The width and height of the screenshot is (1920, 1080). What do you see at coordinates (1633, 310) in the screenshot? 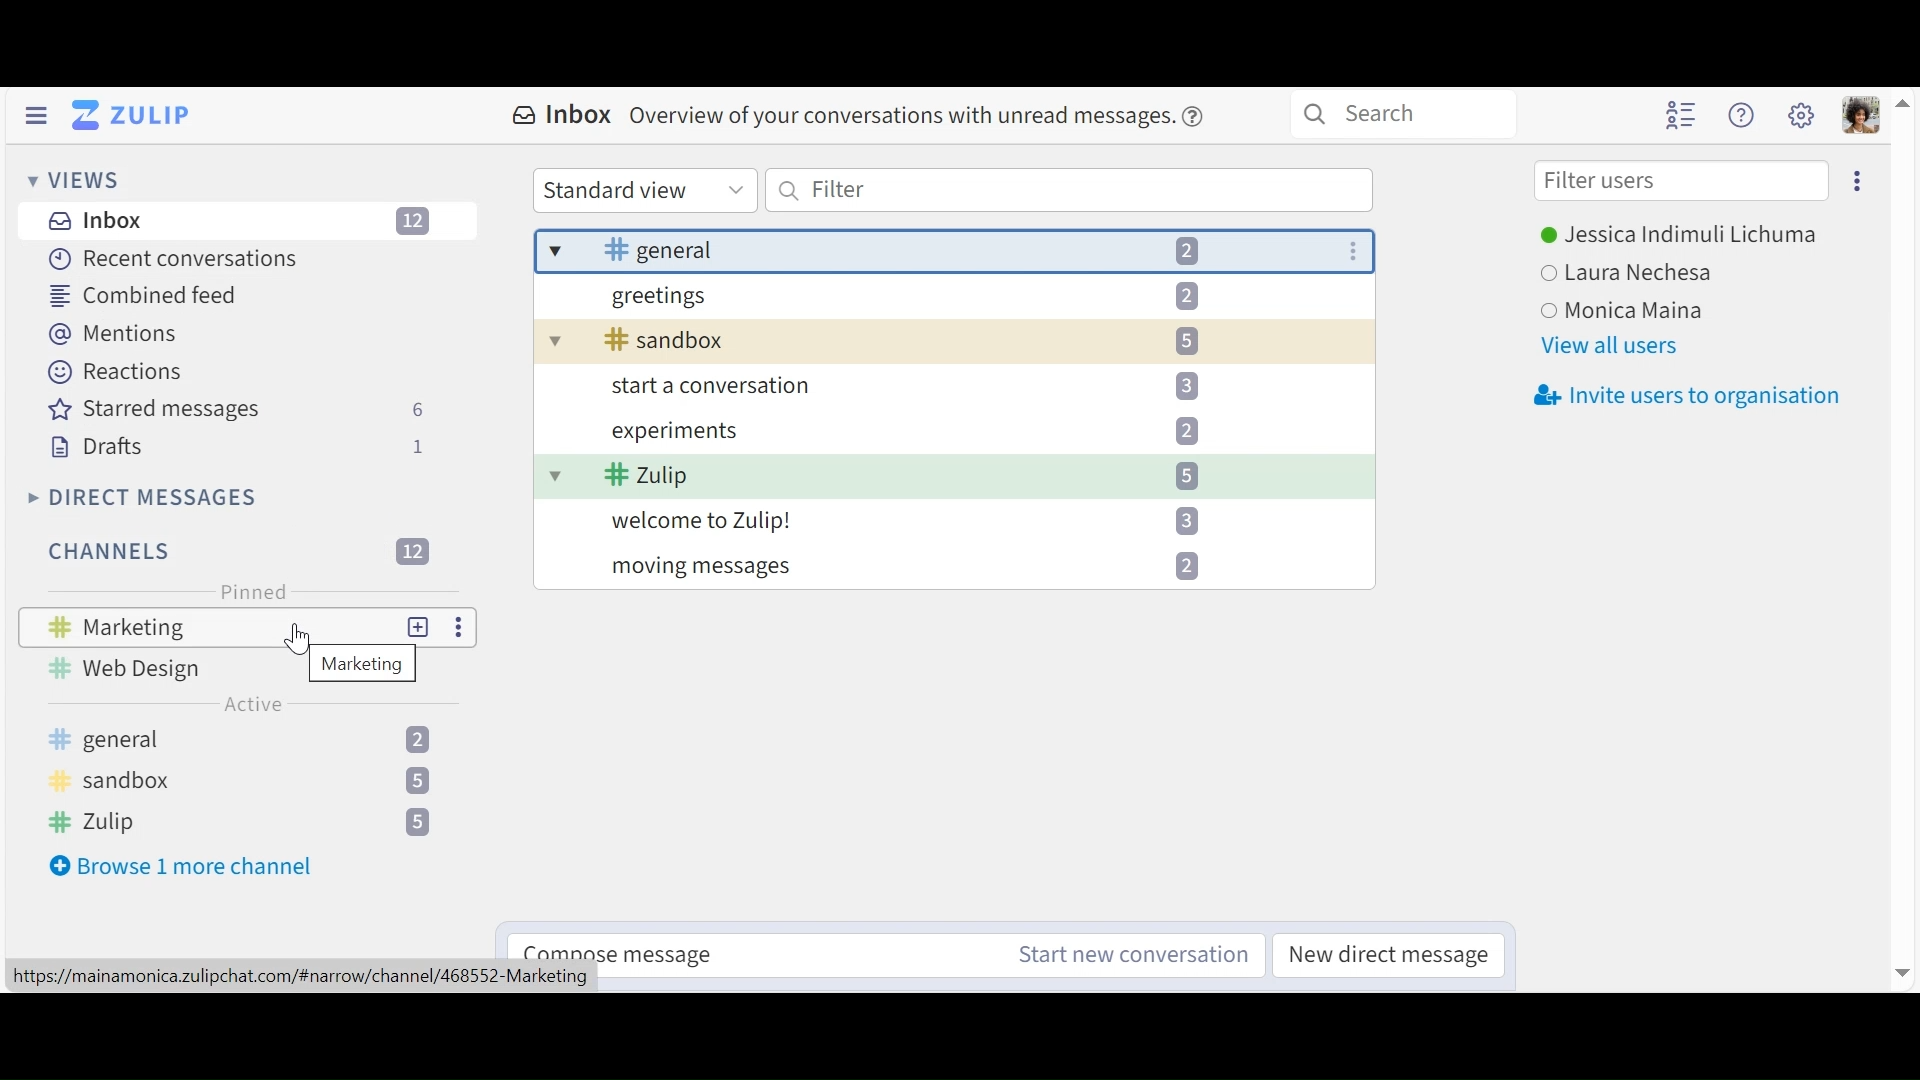
I see `user3` at bounding box center [1633, 310].